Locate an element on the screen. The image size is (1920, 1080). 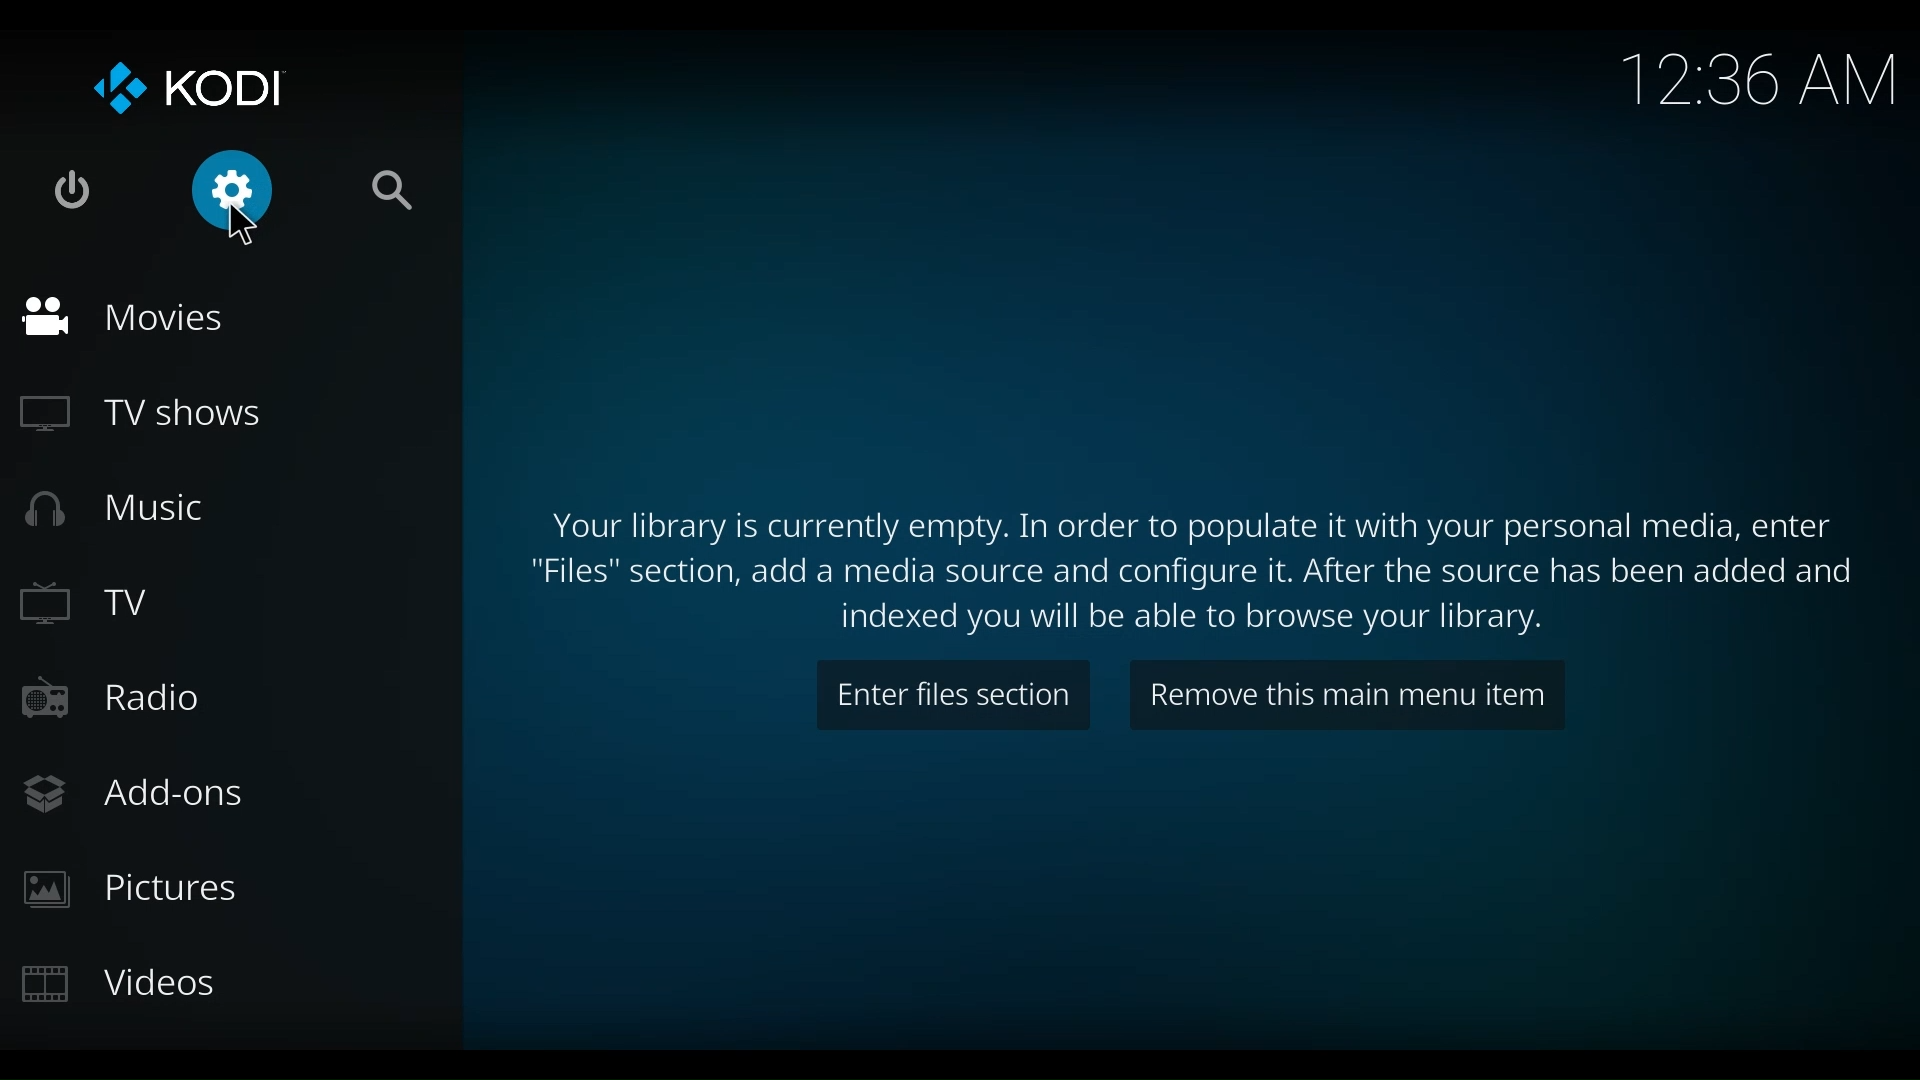
TV is located at coordinates (94, 601).